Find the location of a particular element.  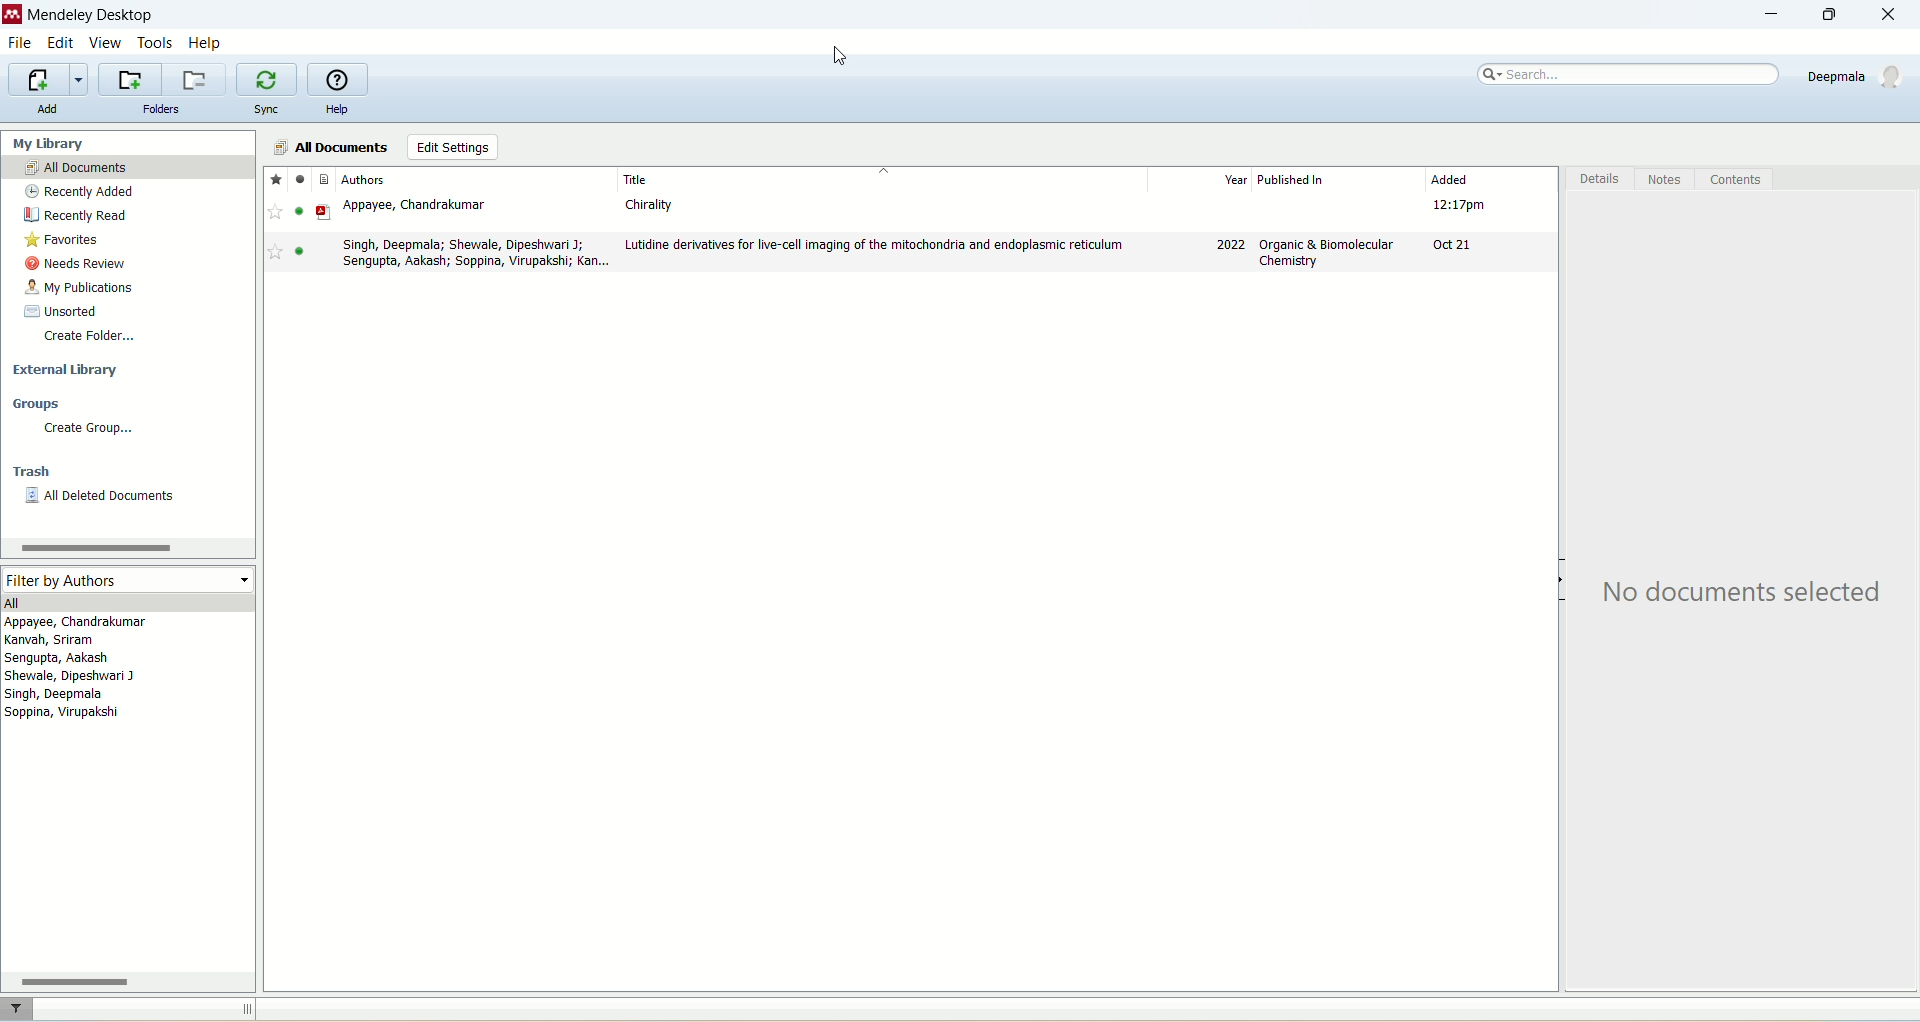

close is located at coordinates (1892, 12).